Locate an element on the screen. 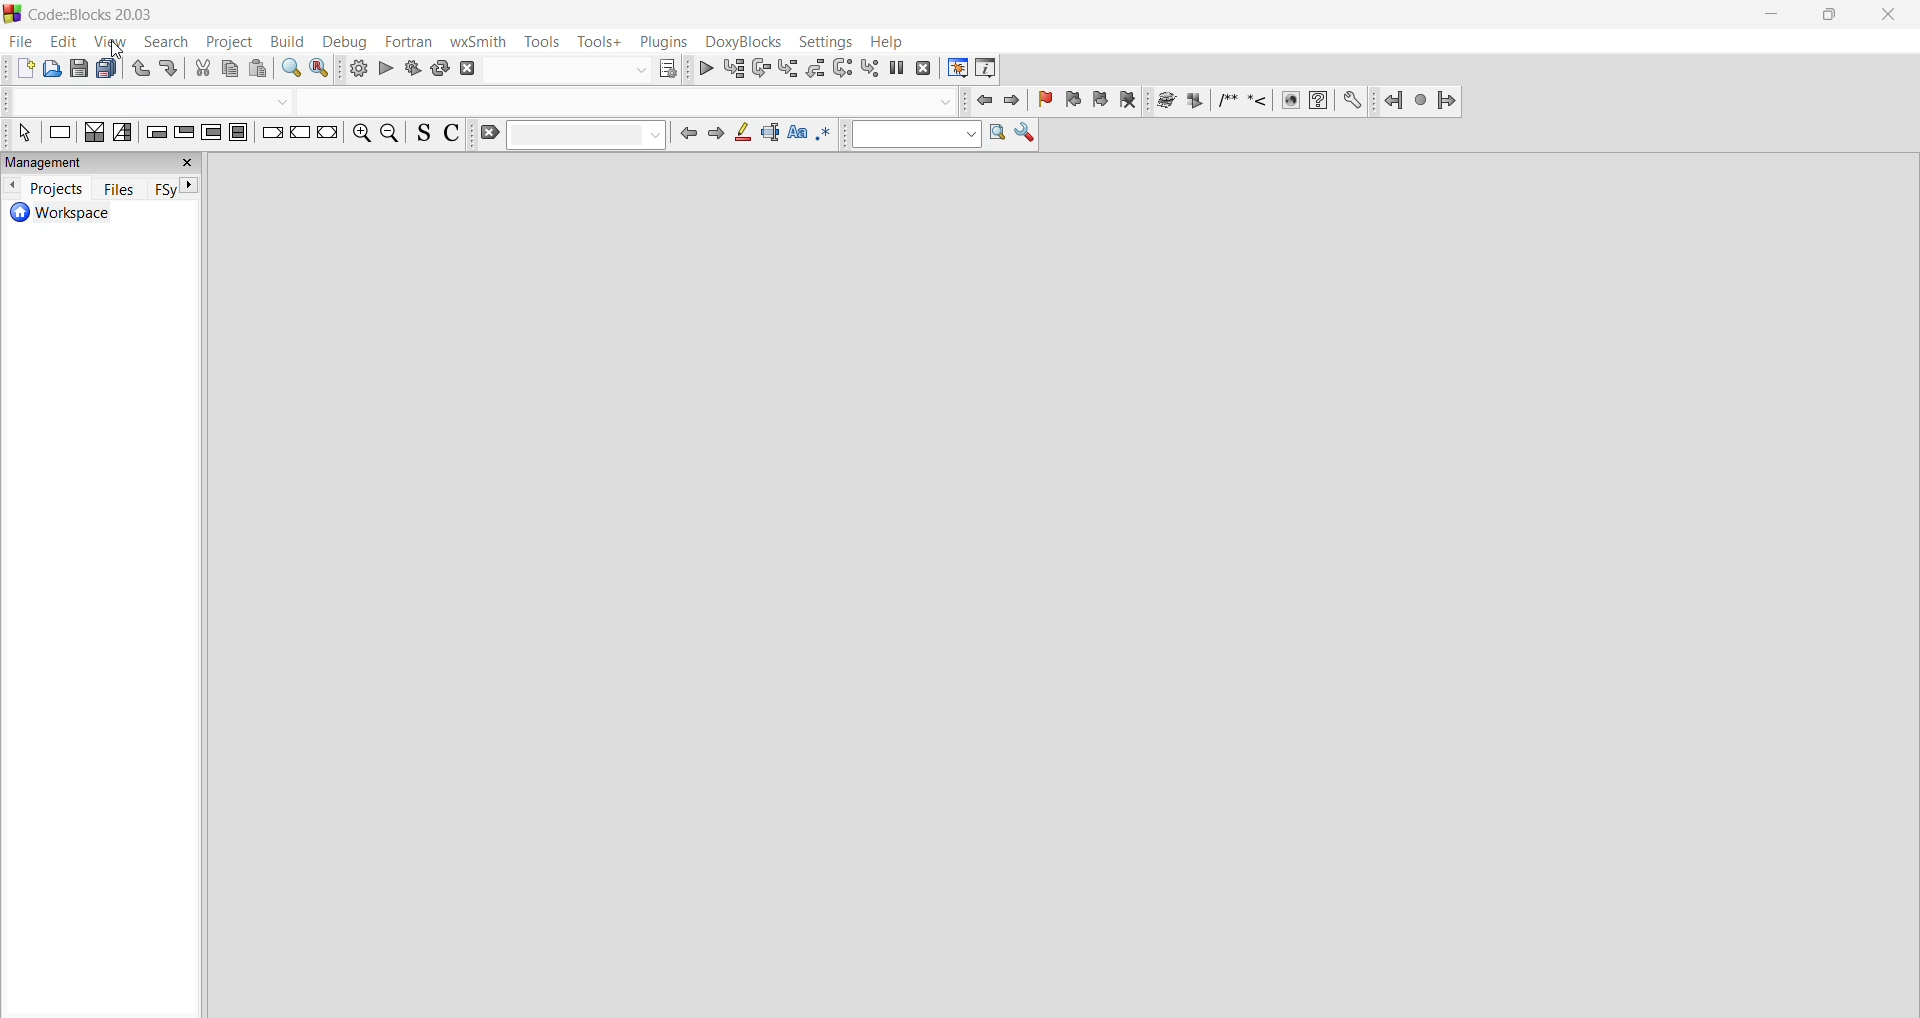 The width and height of the screenshot is (1920, 1018). tools is located at coordinates (542, 41).